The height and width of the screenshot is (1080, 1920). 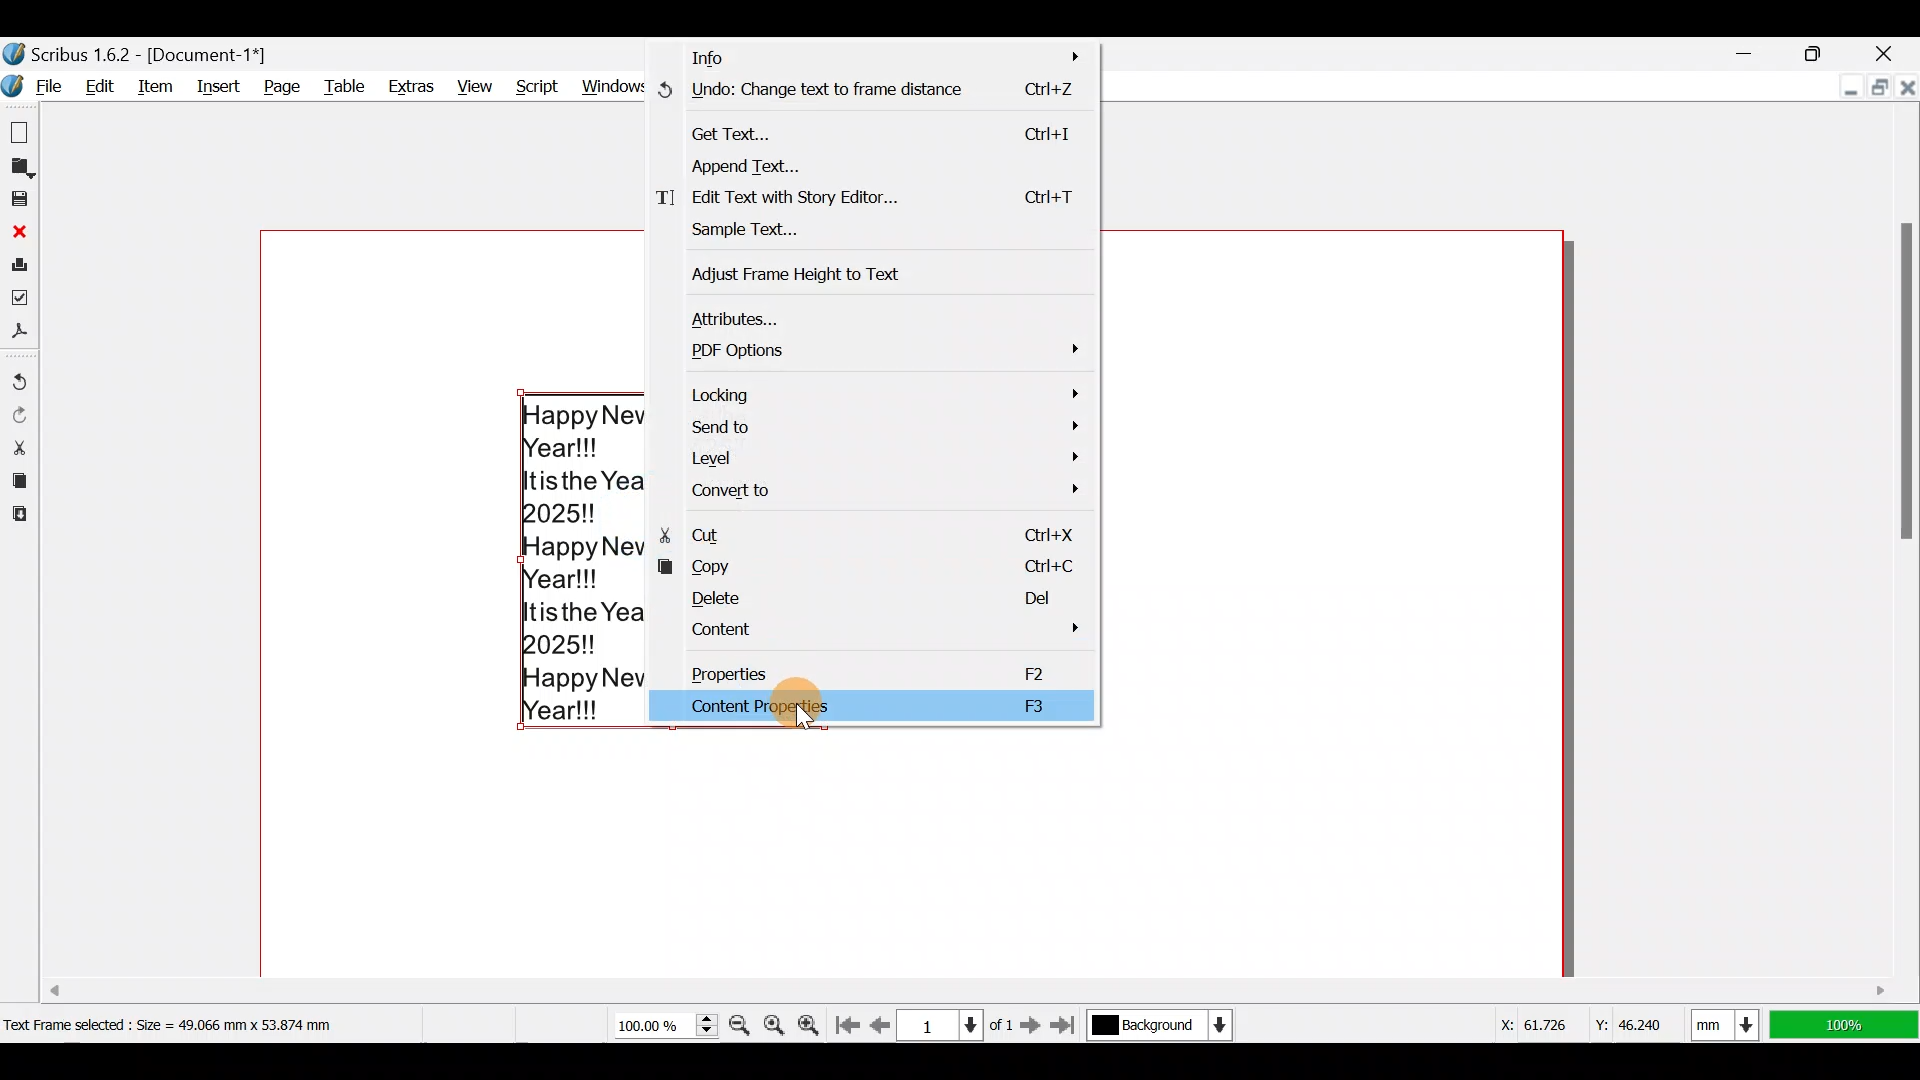 I want to click on Content, so click(x=886, y=633).